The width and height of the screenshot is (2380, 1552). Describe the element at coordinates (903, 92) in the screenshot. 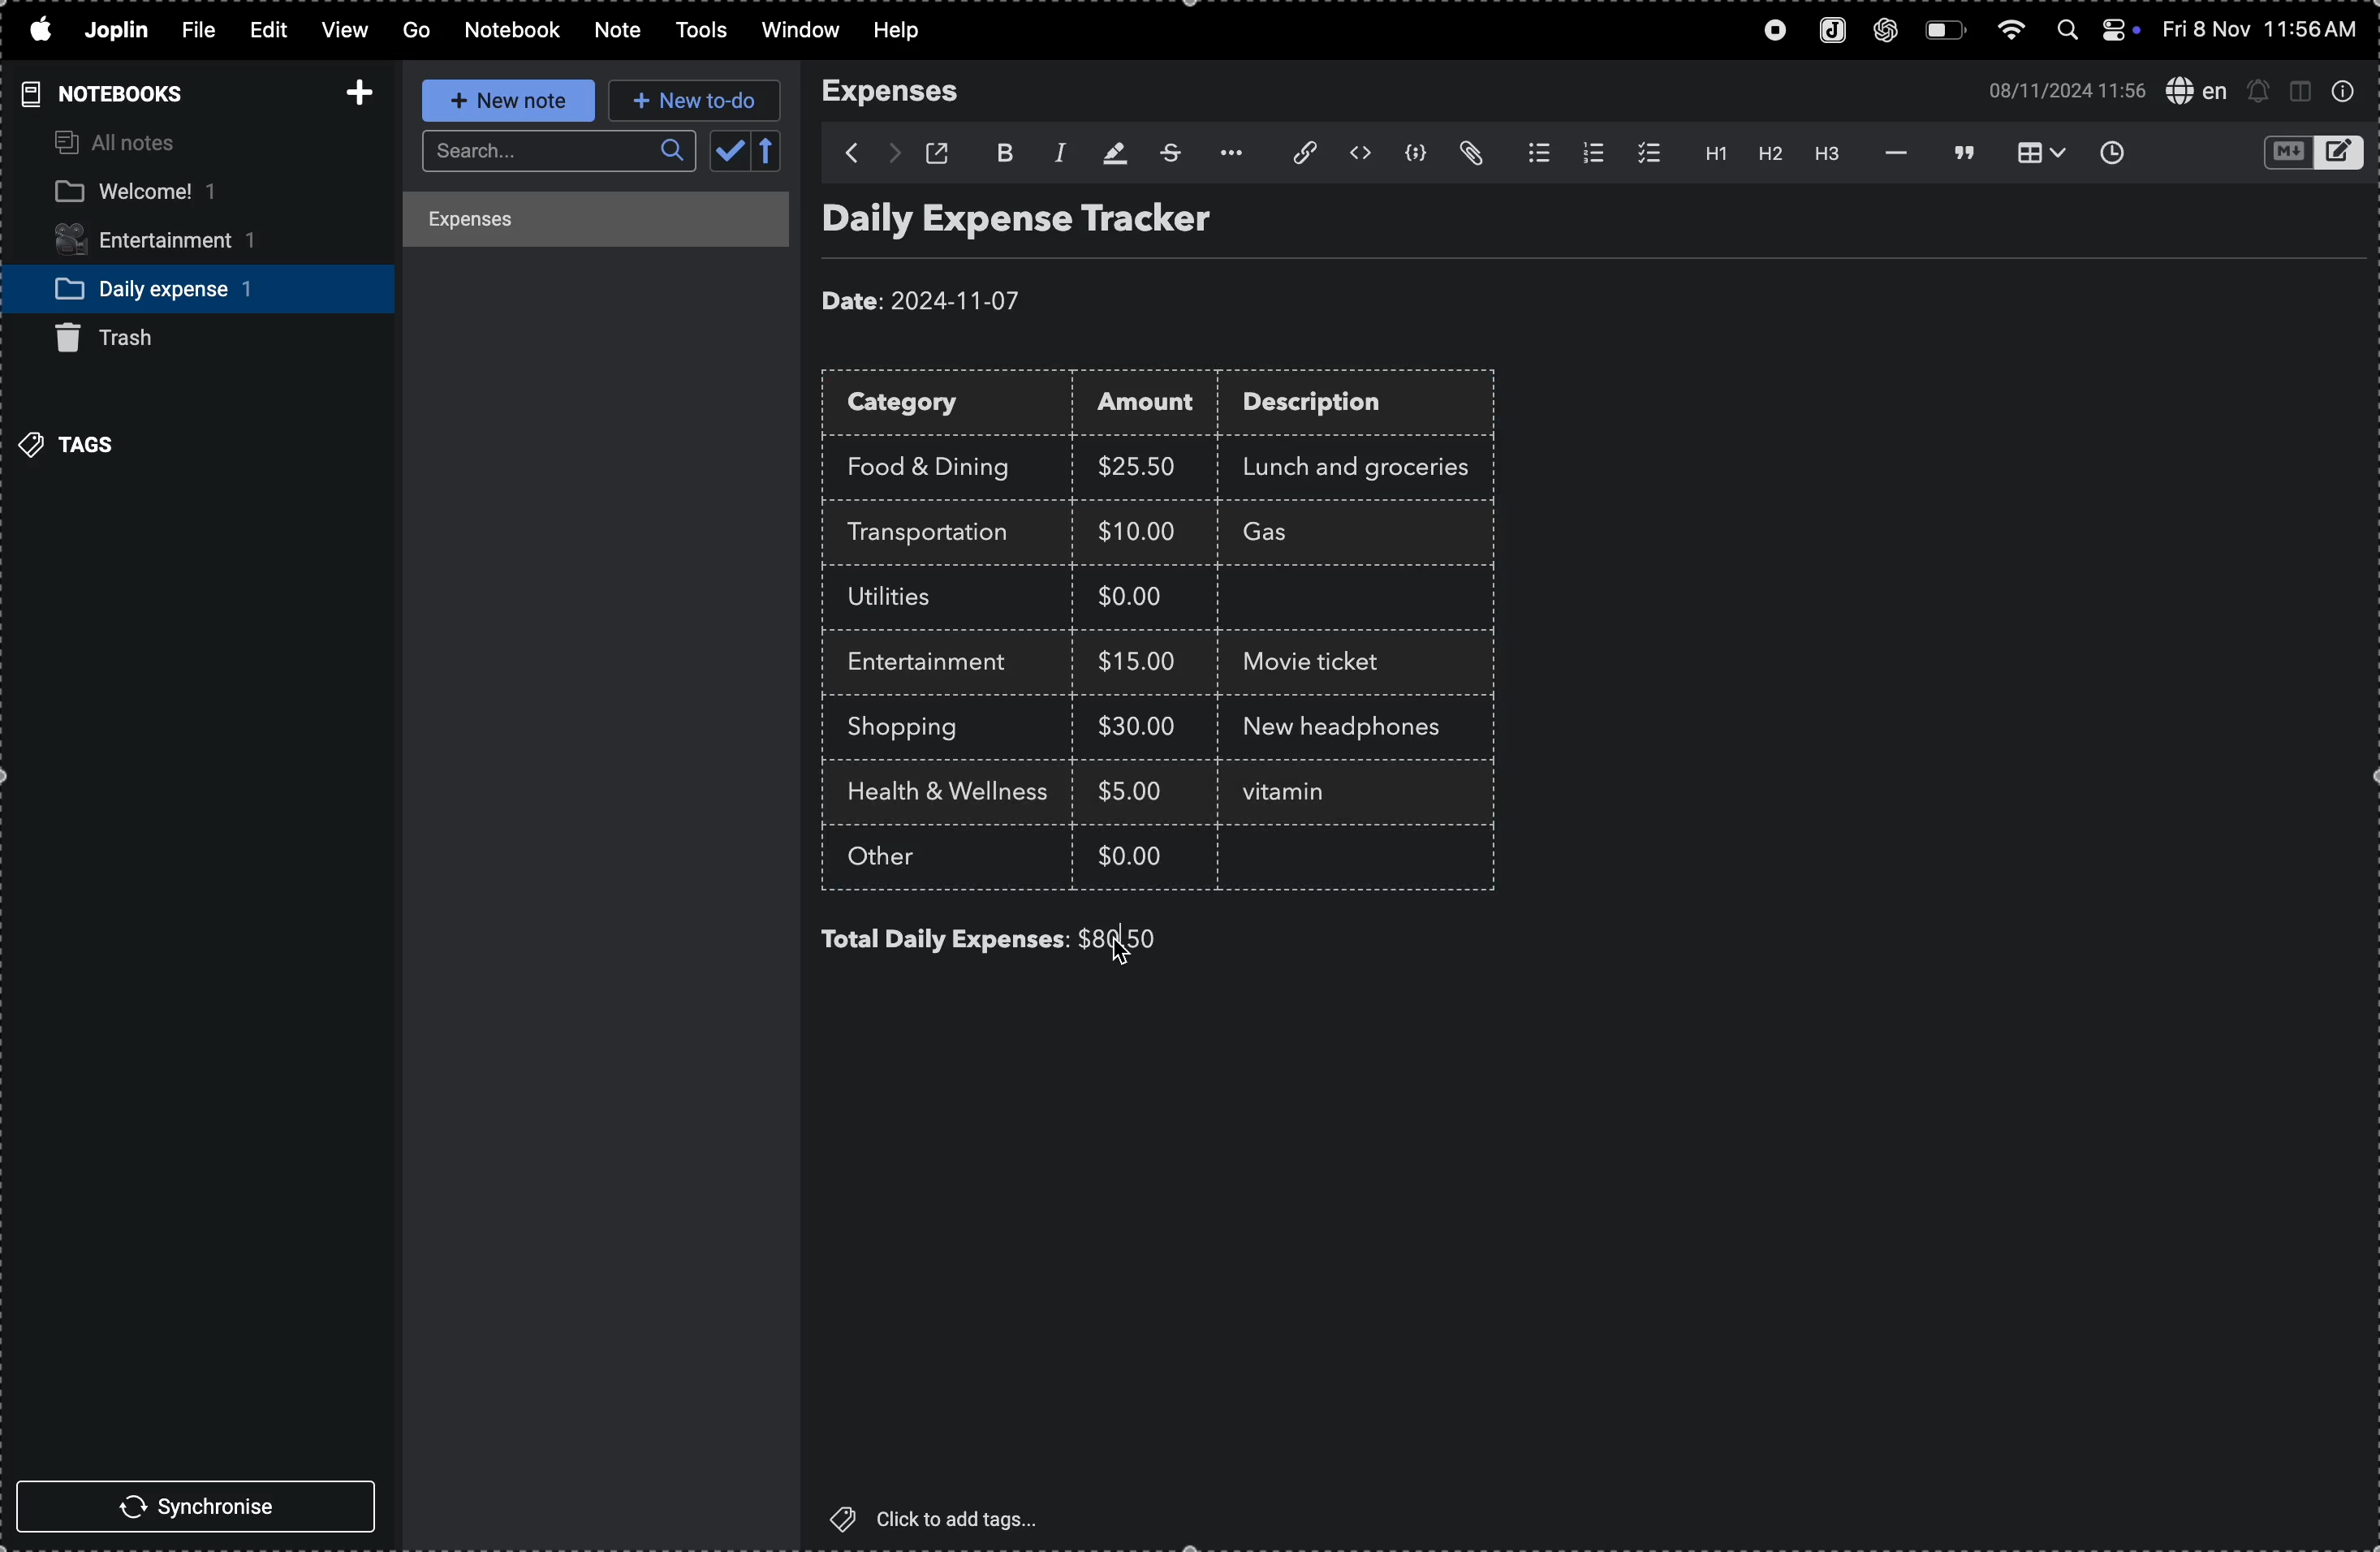

I see `expenses` at that location.